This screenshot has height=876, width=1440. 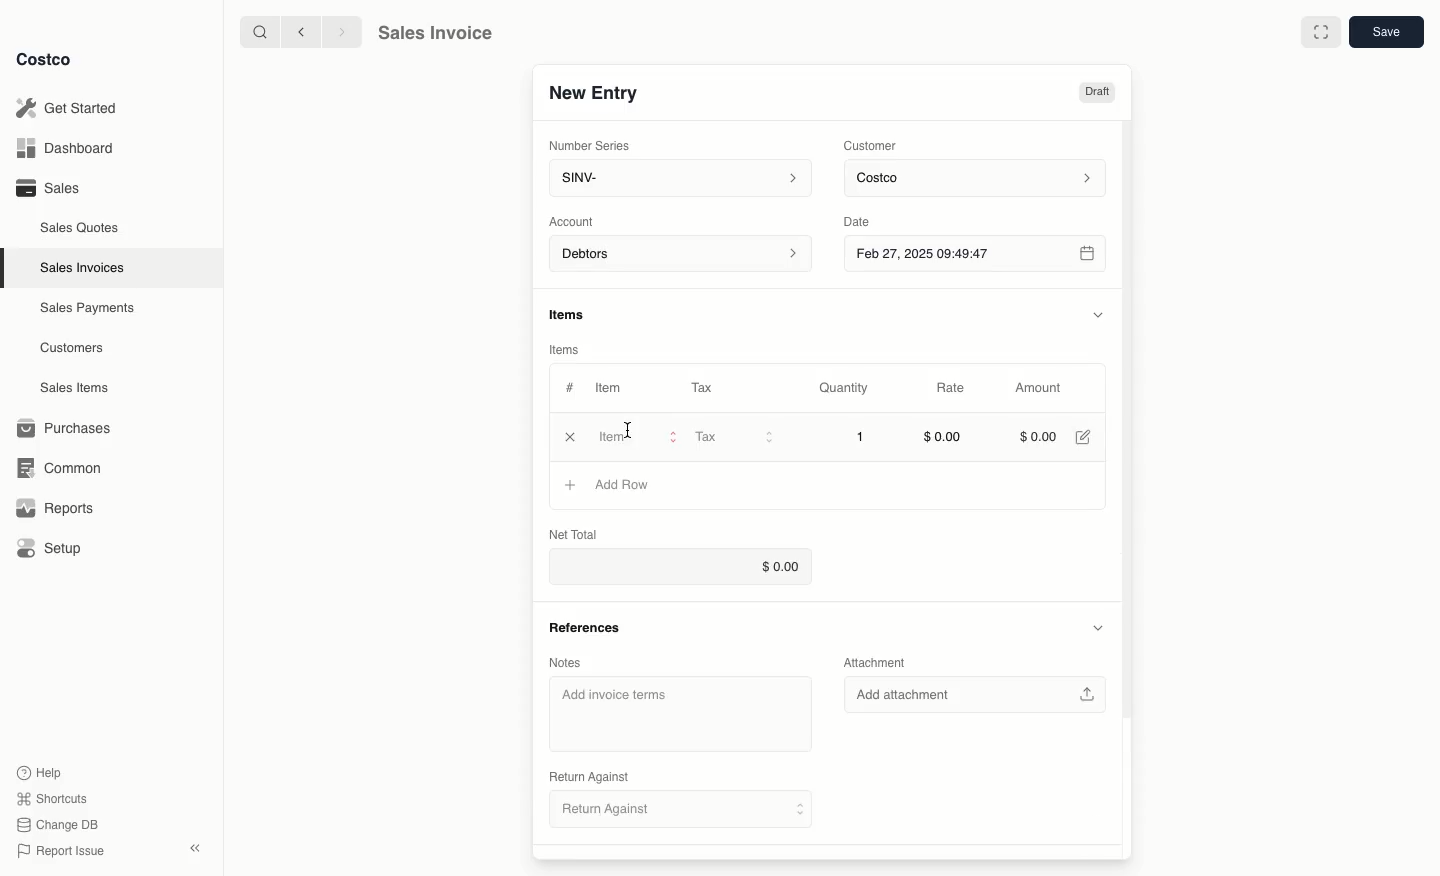 What do you see at coordinates (1086, 436) in the screenshot?
I see `Edit` at bounding box center [1086, 436].